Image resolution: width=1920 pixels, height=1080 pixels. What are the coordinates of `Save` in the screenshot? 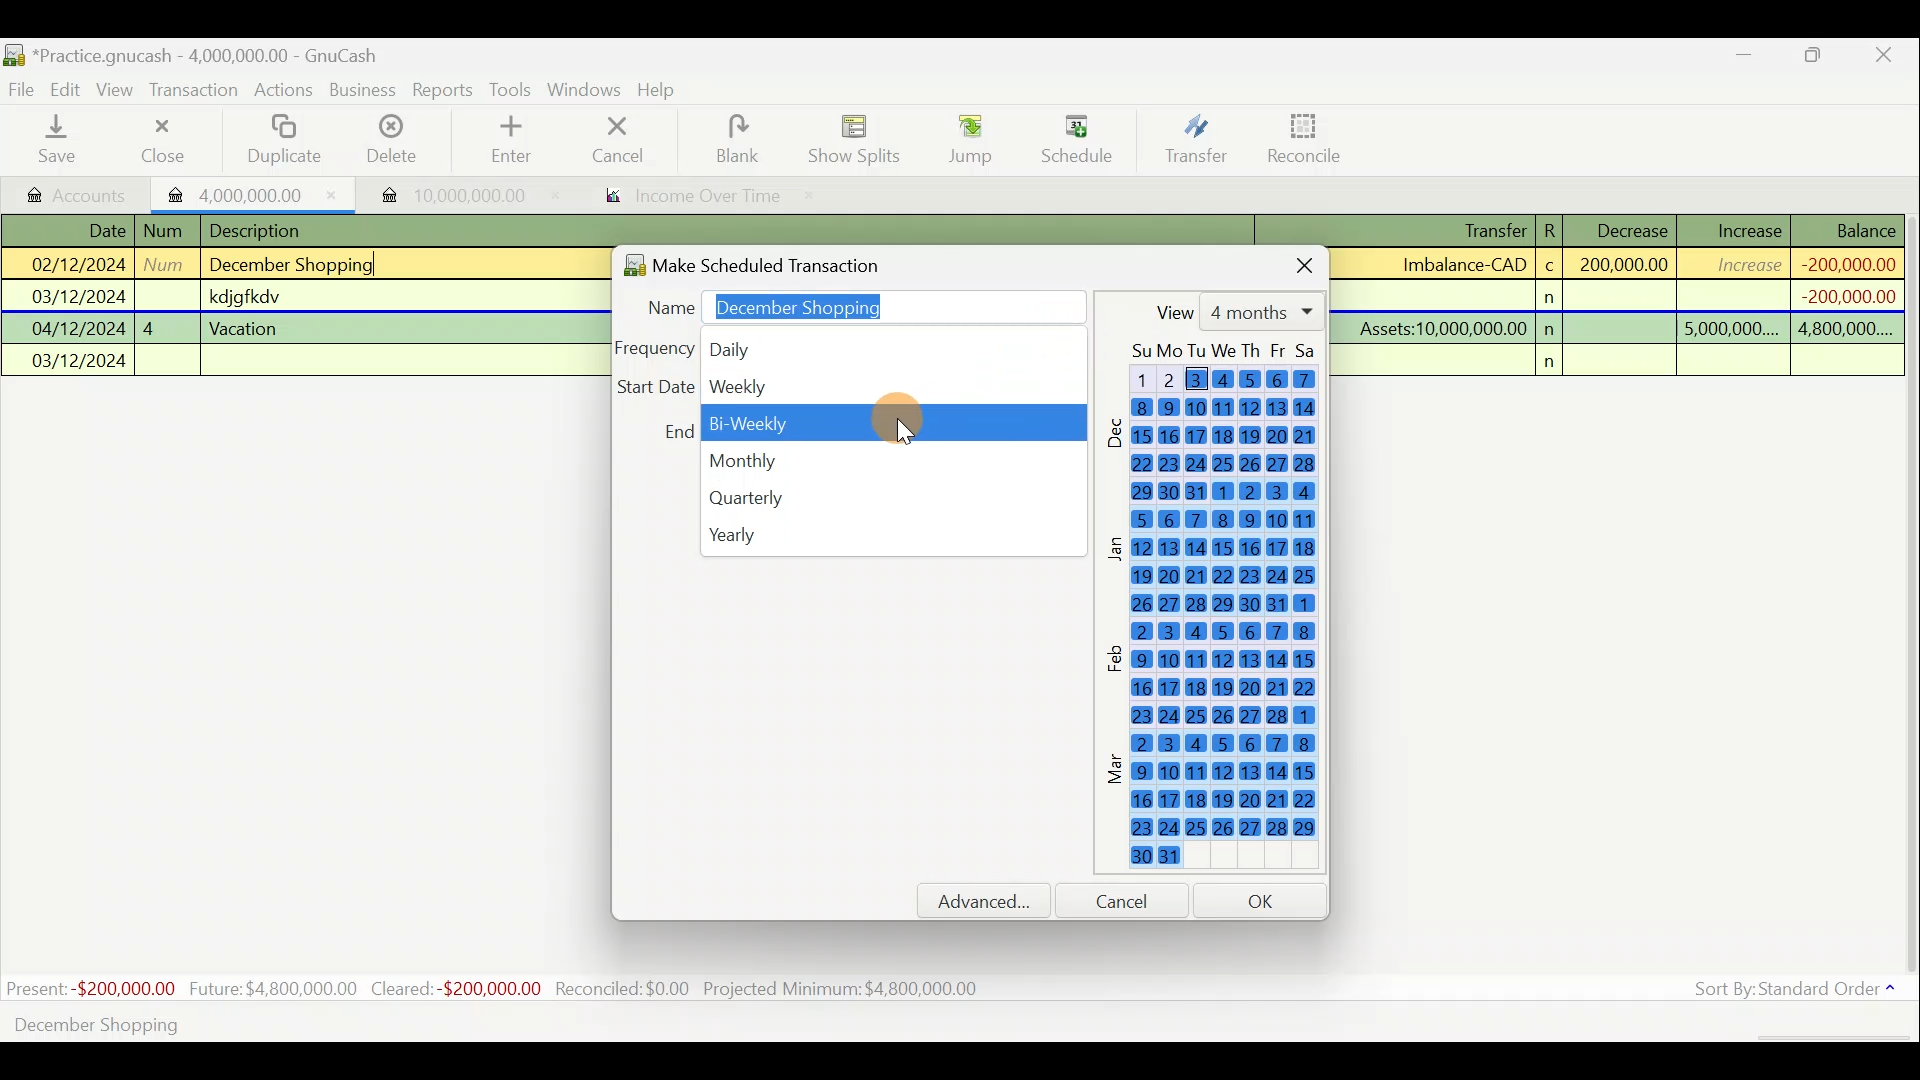 It's located at (61, 139).